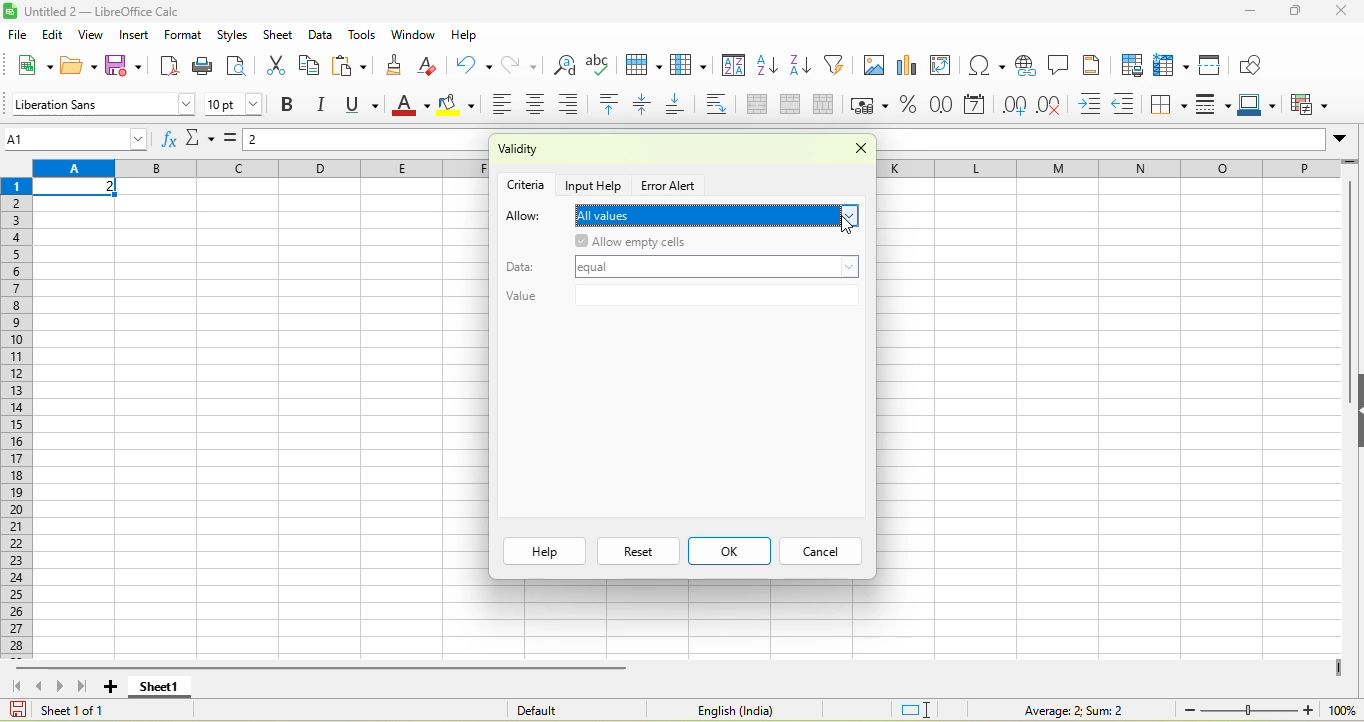 The height and width of the screenshot is (722, 1364). What do you see at coordinates (1108, 168) in the screenshot?
I see `row` at bounding box center [1108, 168].